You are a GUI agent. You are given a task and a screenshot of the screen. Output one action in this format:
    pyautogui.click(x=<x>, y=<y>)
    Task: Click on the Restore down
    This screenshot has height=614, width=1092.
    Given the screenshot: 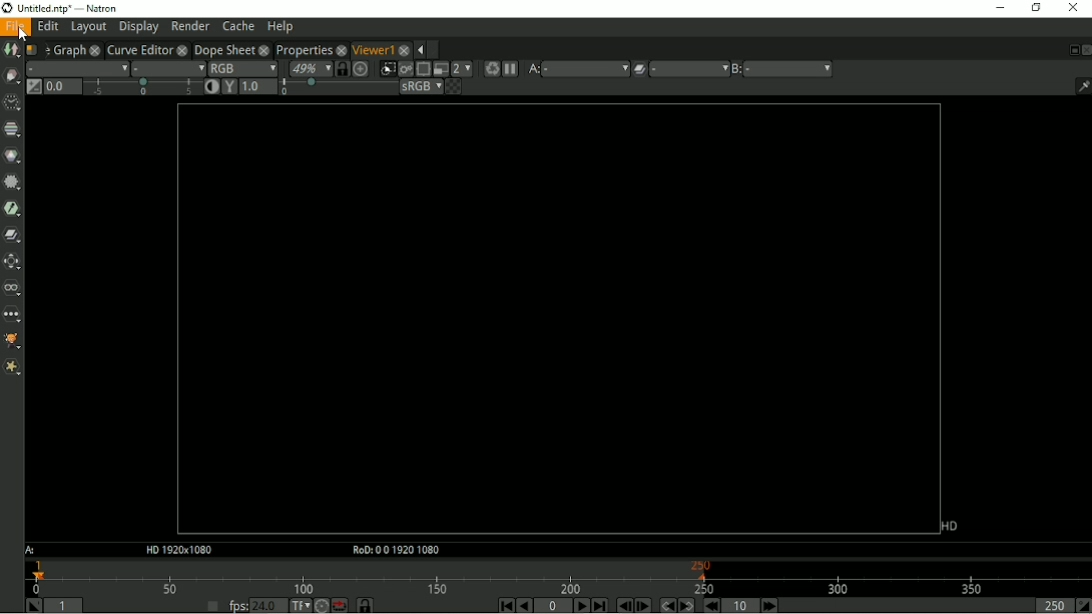 What is the action you would take?
    pyautogui.click(x=1035, y=8)
    